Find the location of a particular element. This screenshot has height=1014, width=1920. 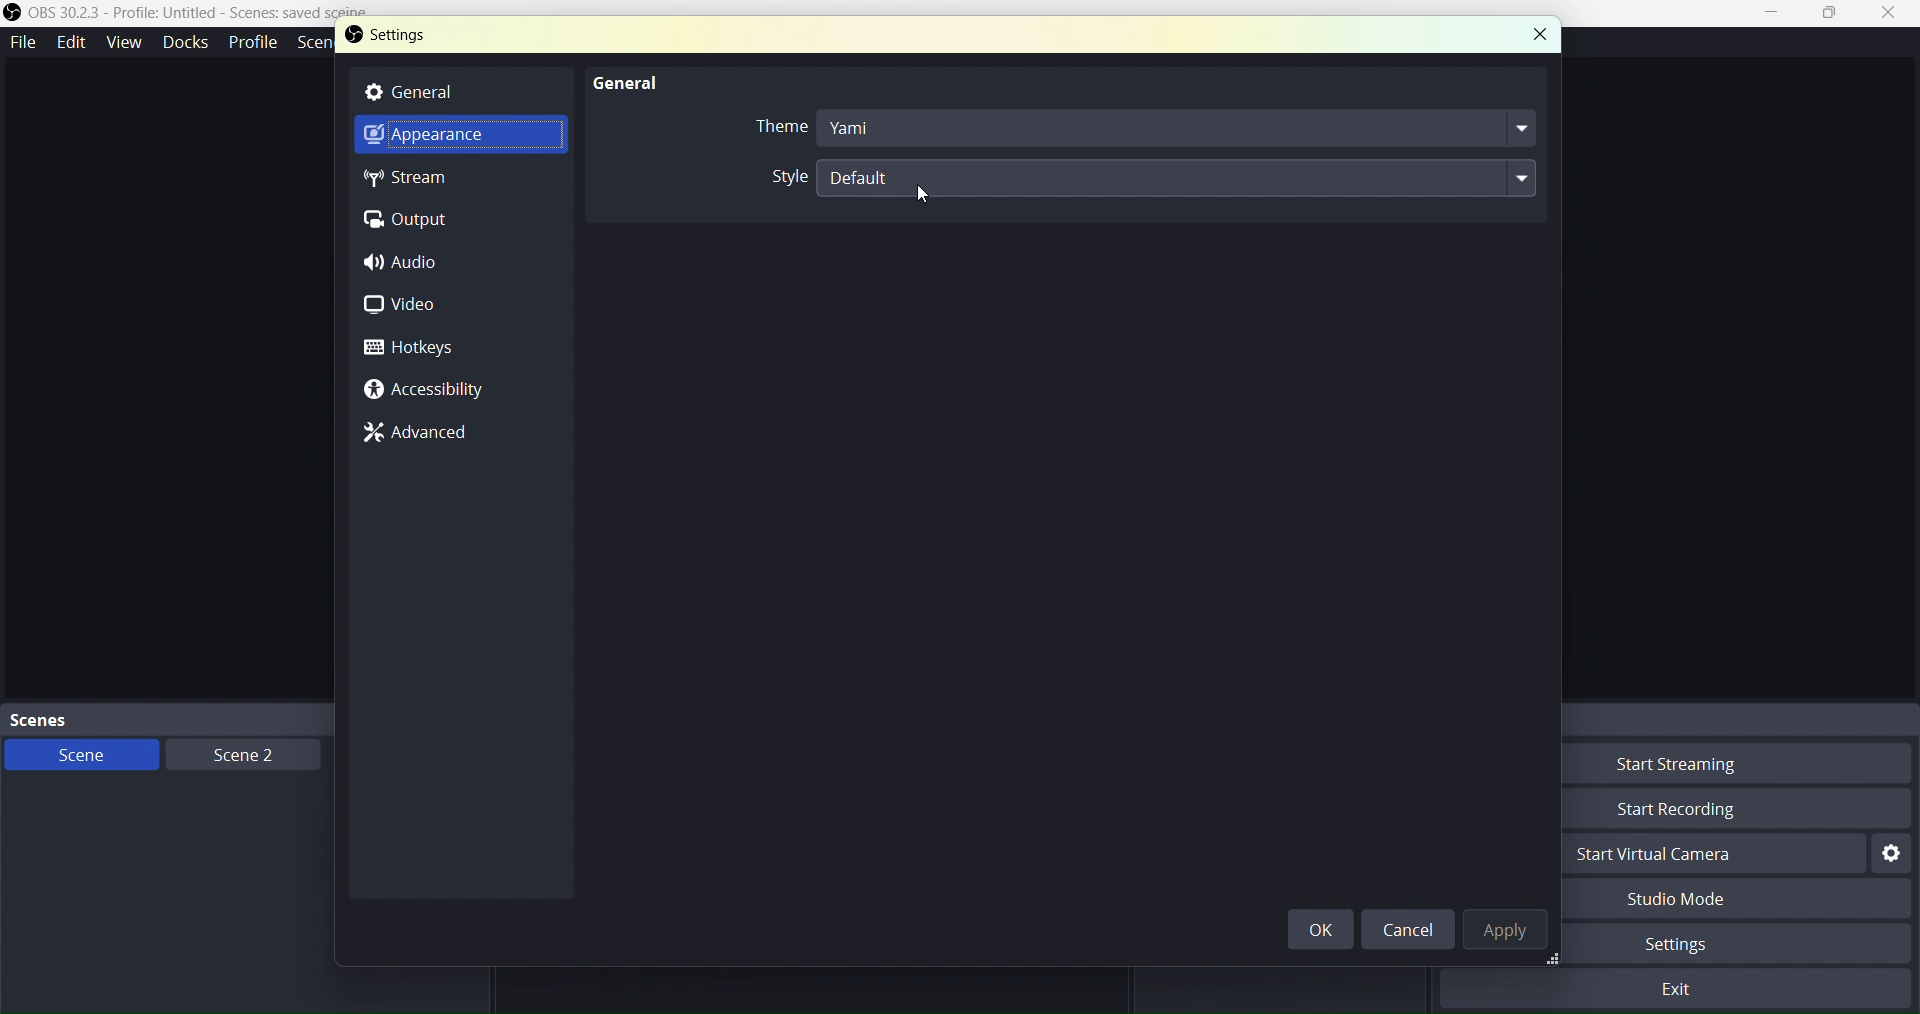

Studio Mode is located at coordinates (1712, 900).